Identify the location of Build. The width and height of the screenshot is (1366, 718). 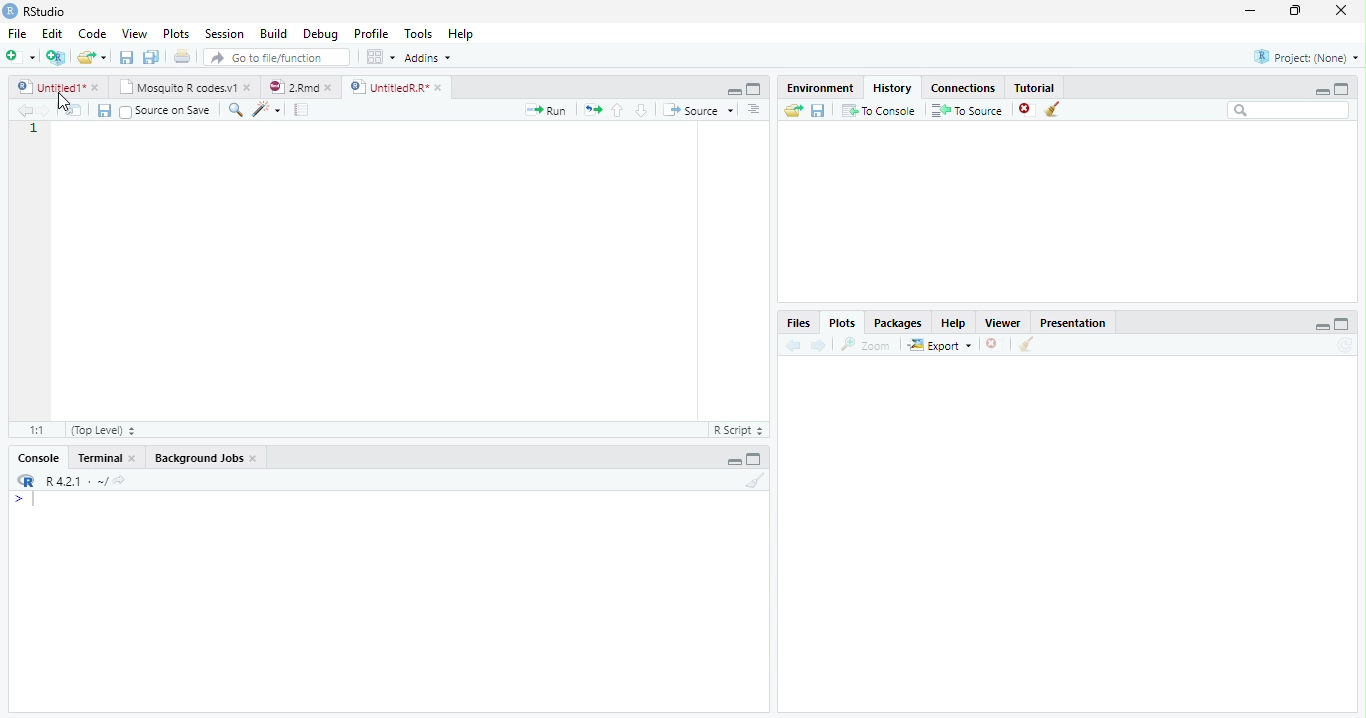
(272, 33).